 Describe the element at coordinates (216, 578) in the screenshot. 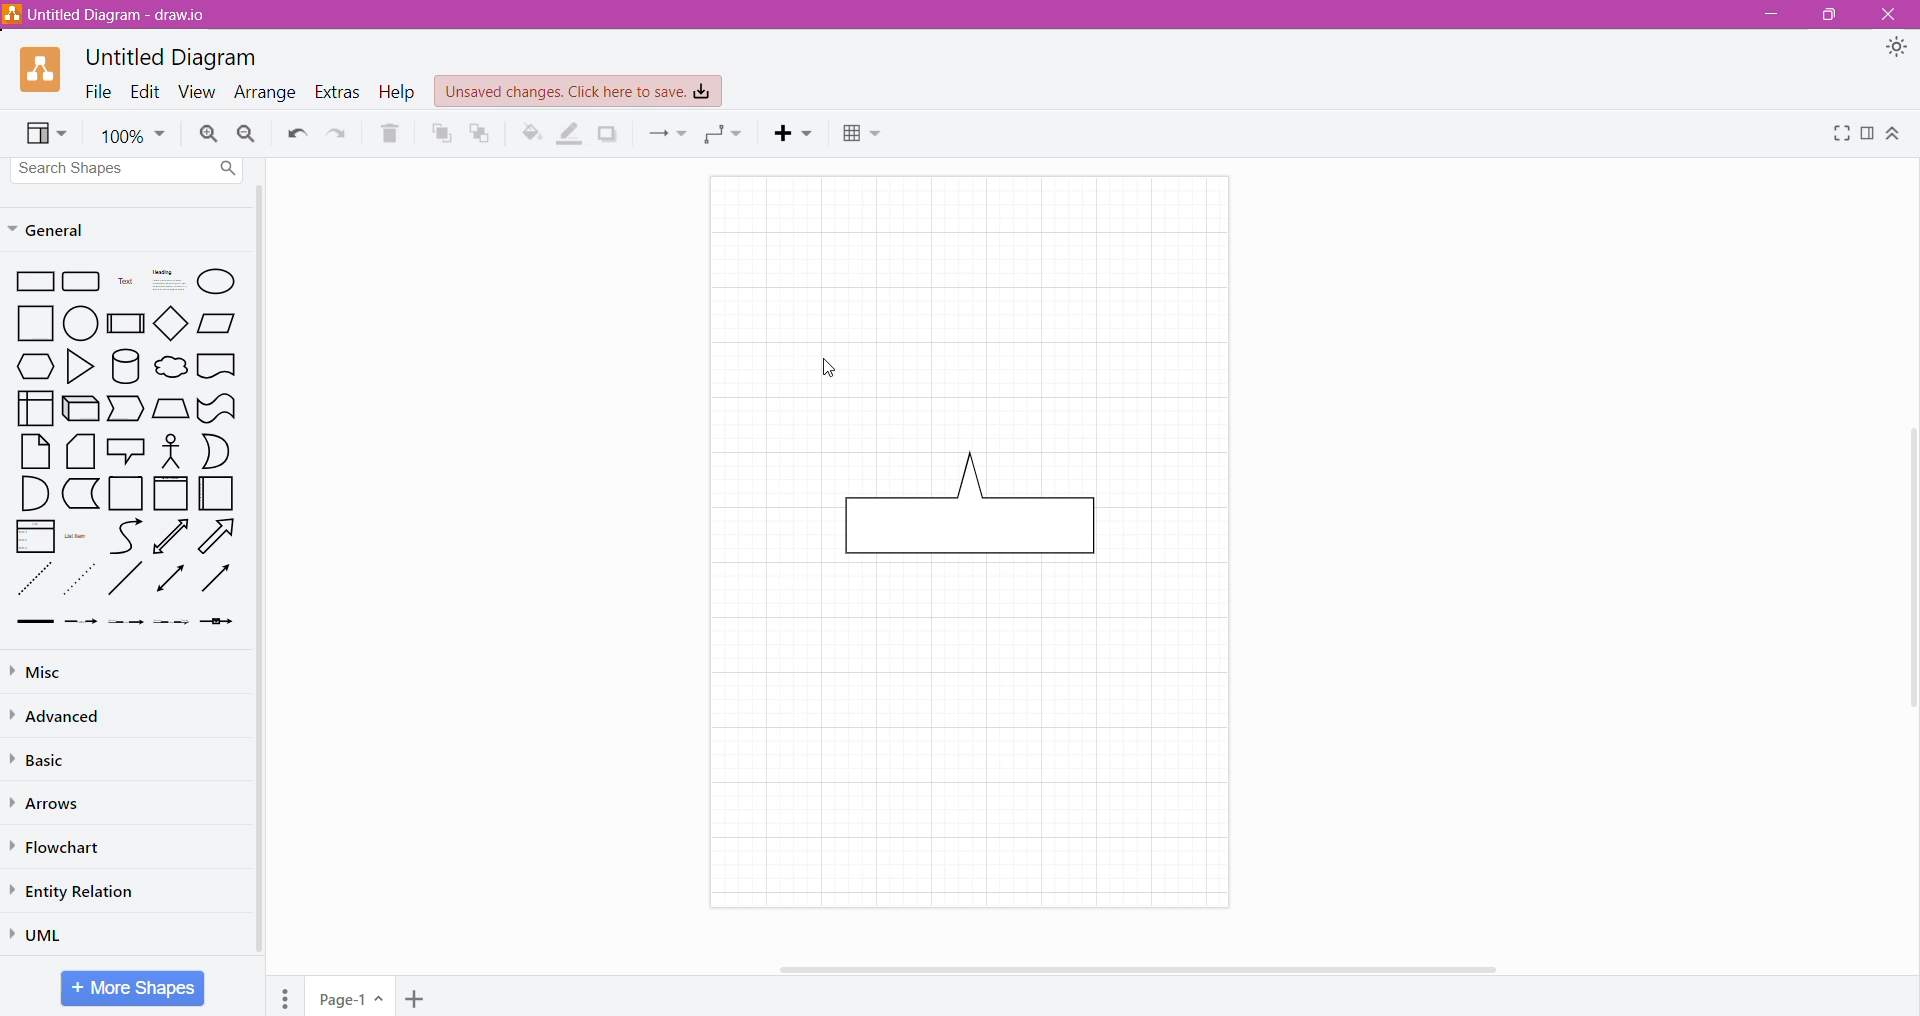

I see `Rightward Thick Arrow` at that location.